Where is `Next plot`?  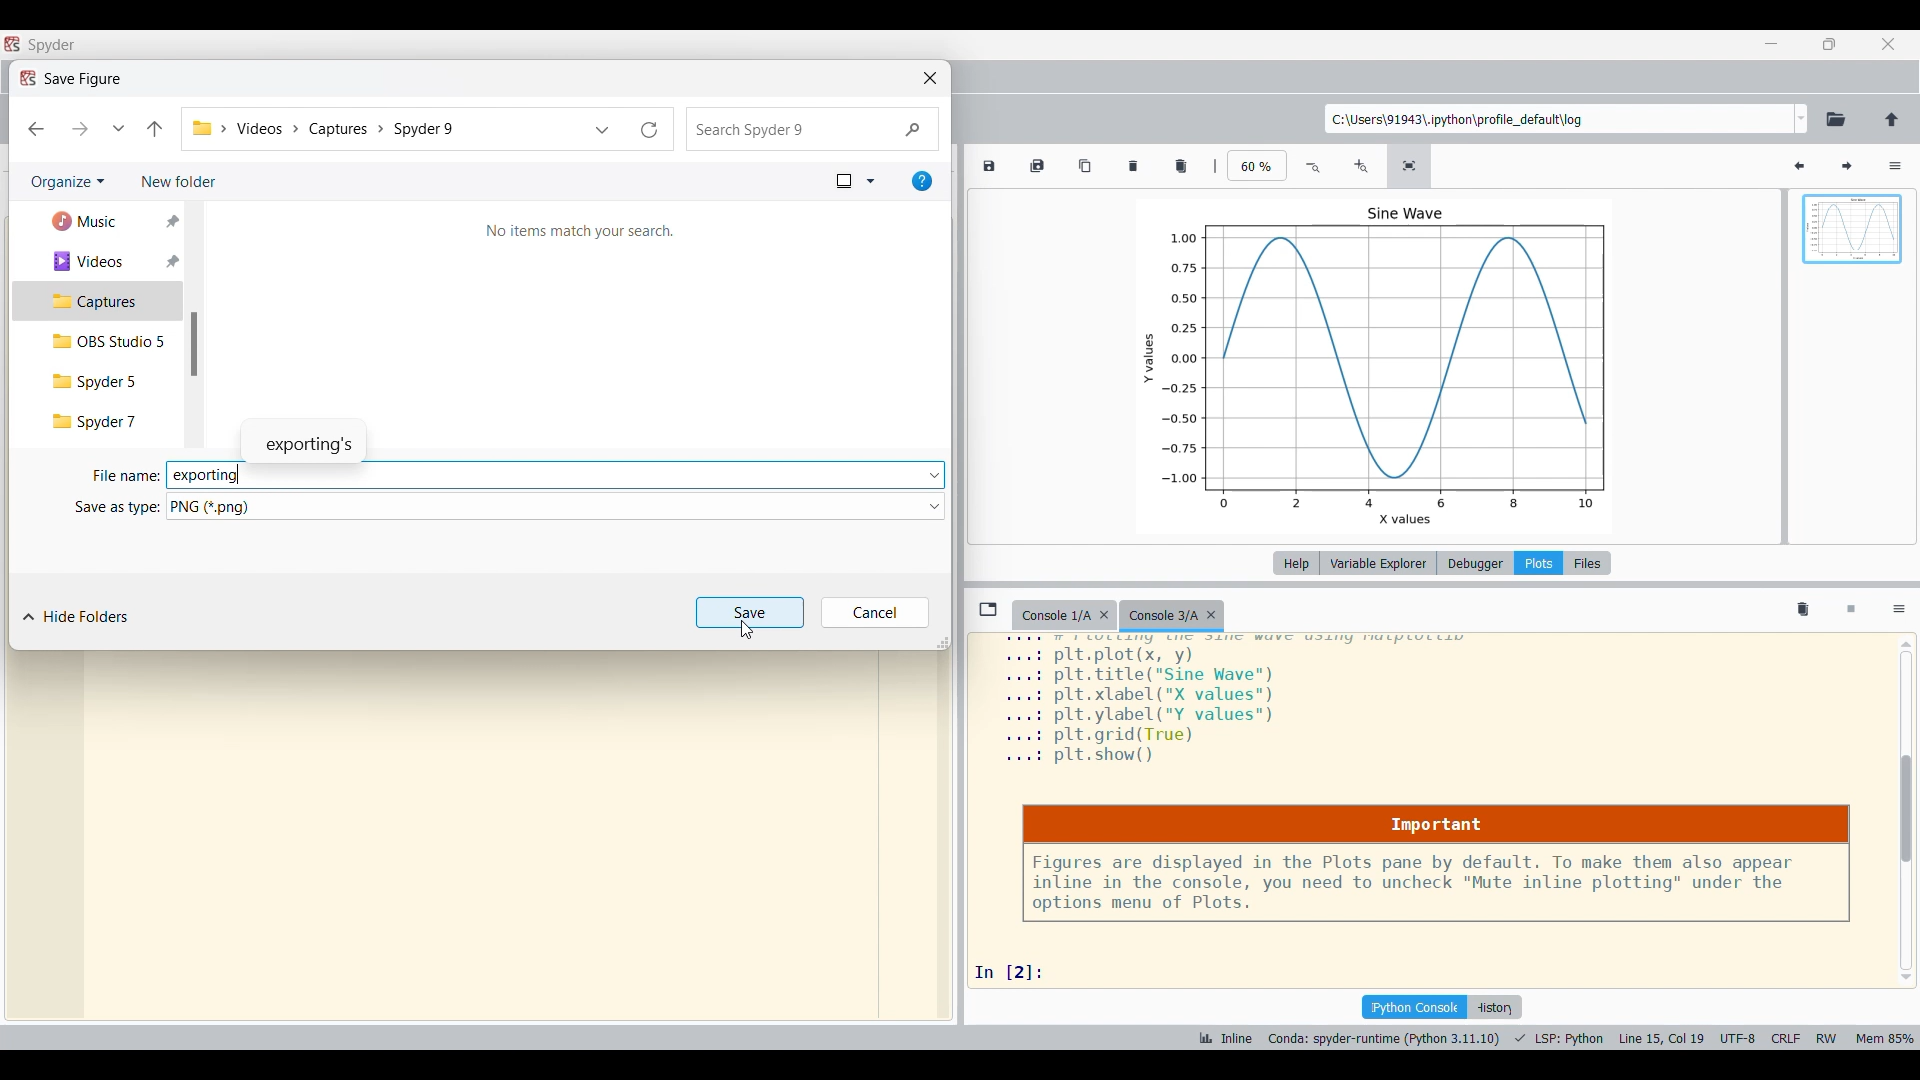
Next plot is located at coordinates (1846, 167).